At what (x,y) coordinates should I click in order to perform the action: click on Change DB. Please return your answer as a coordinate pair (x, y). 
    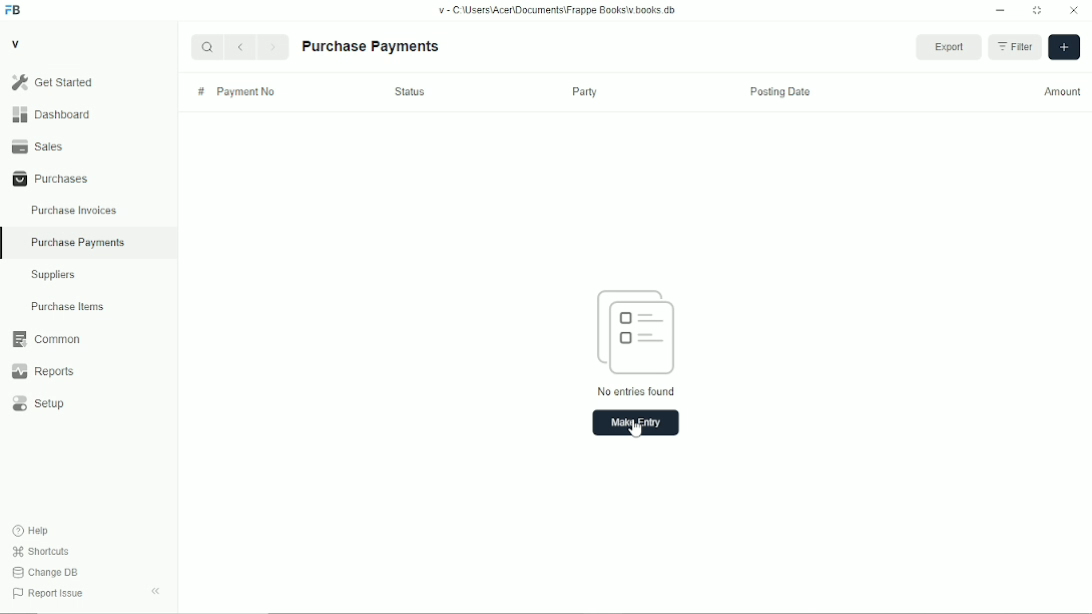
    Looking at the image, I should click on (46, 573).